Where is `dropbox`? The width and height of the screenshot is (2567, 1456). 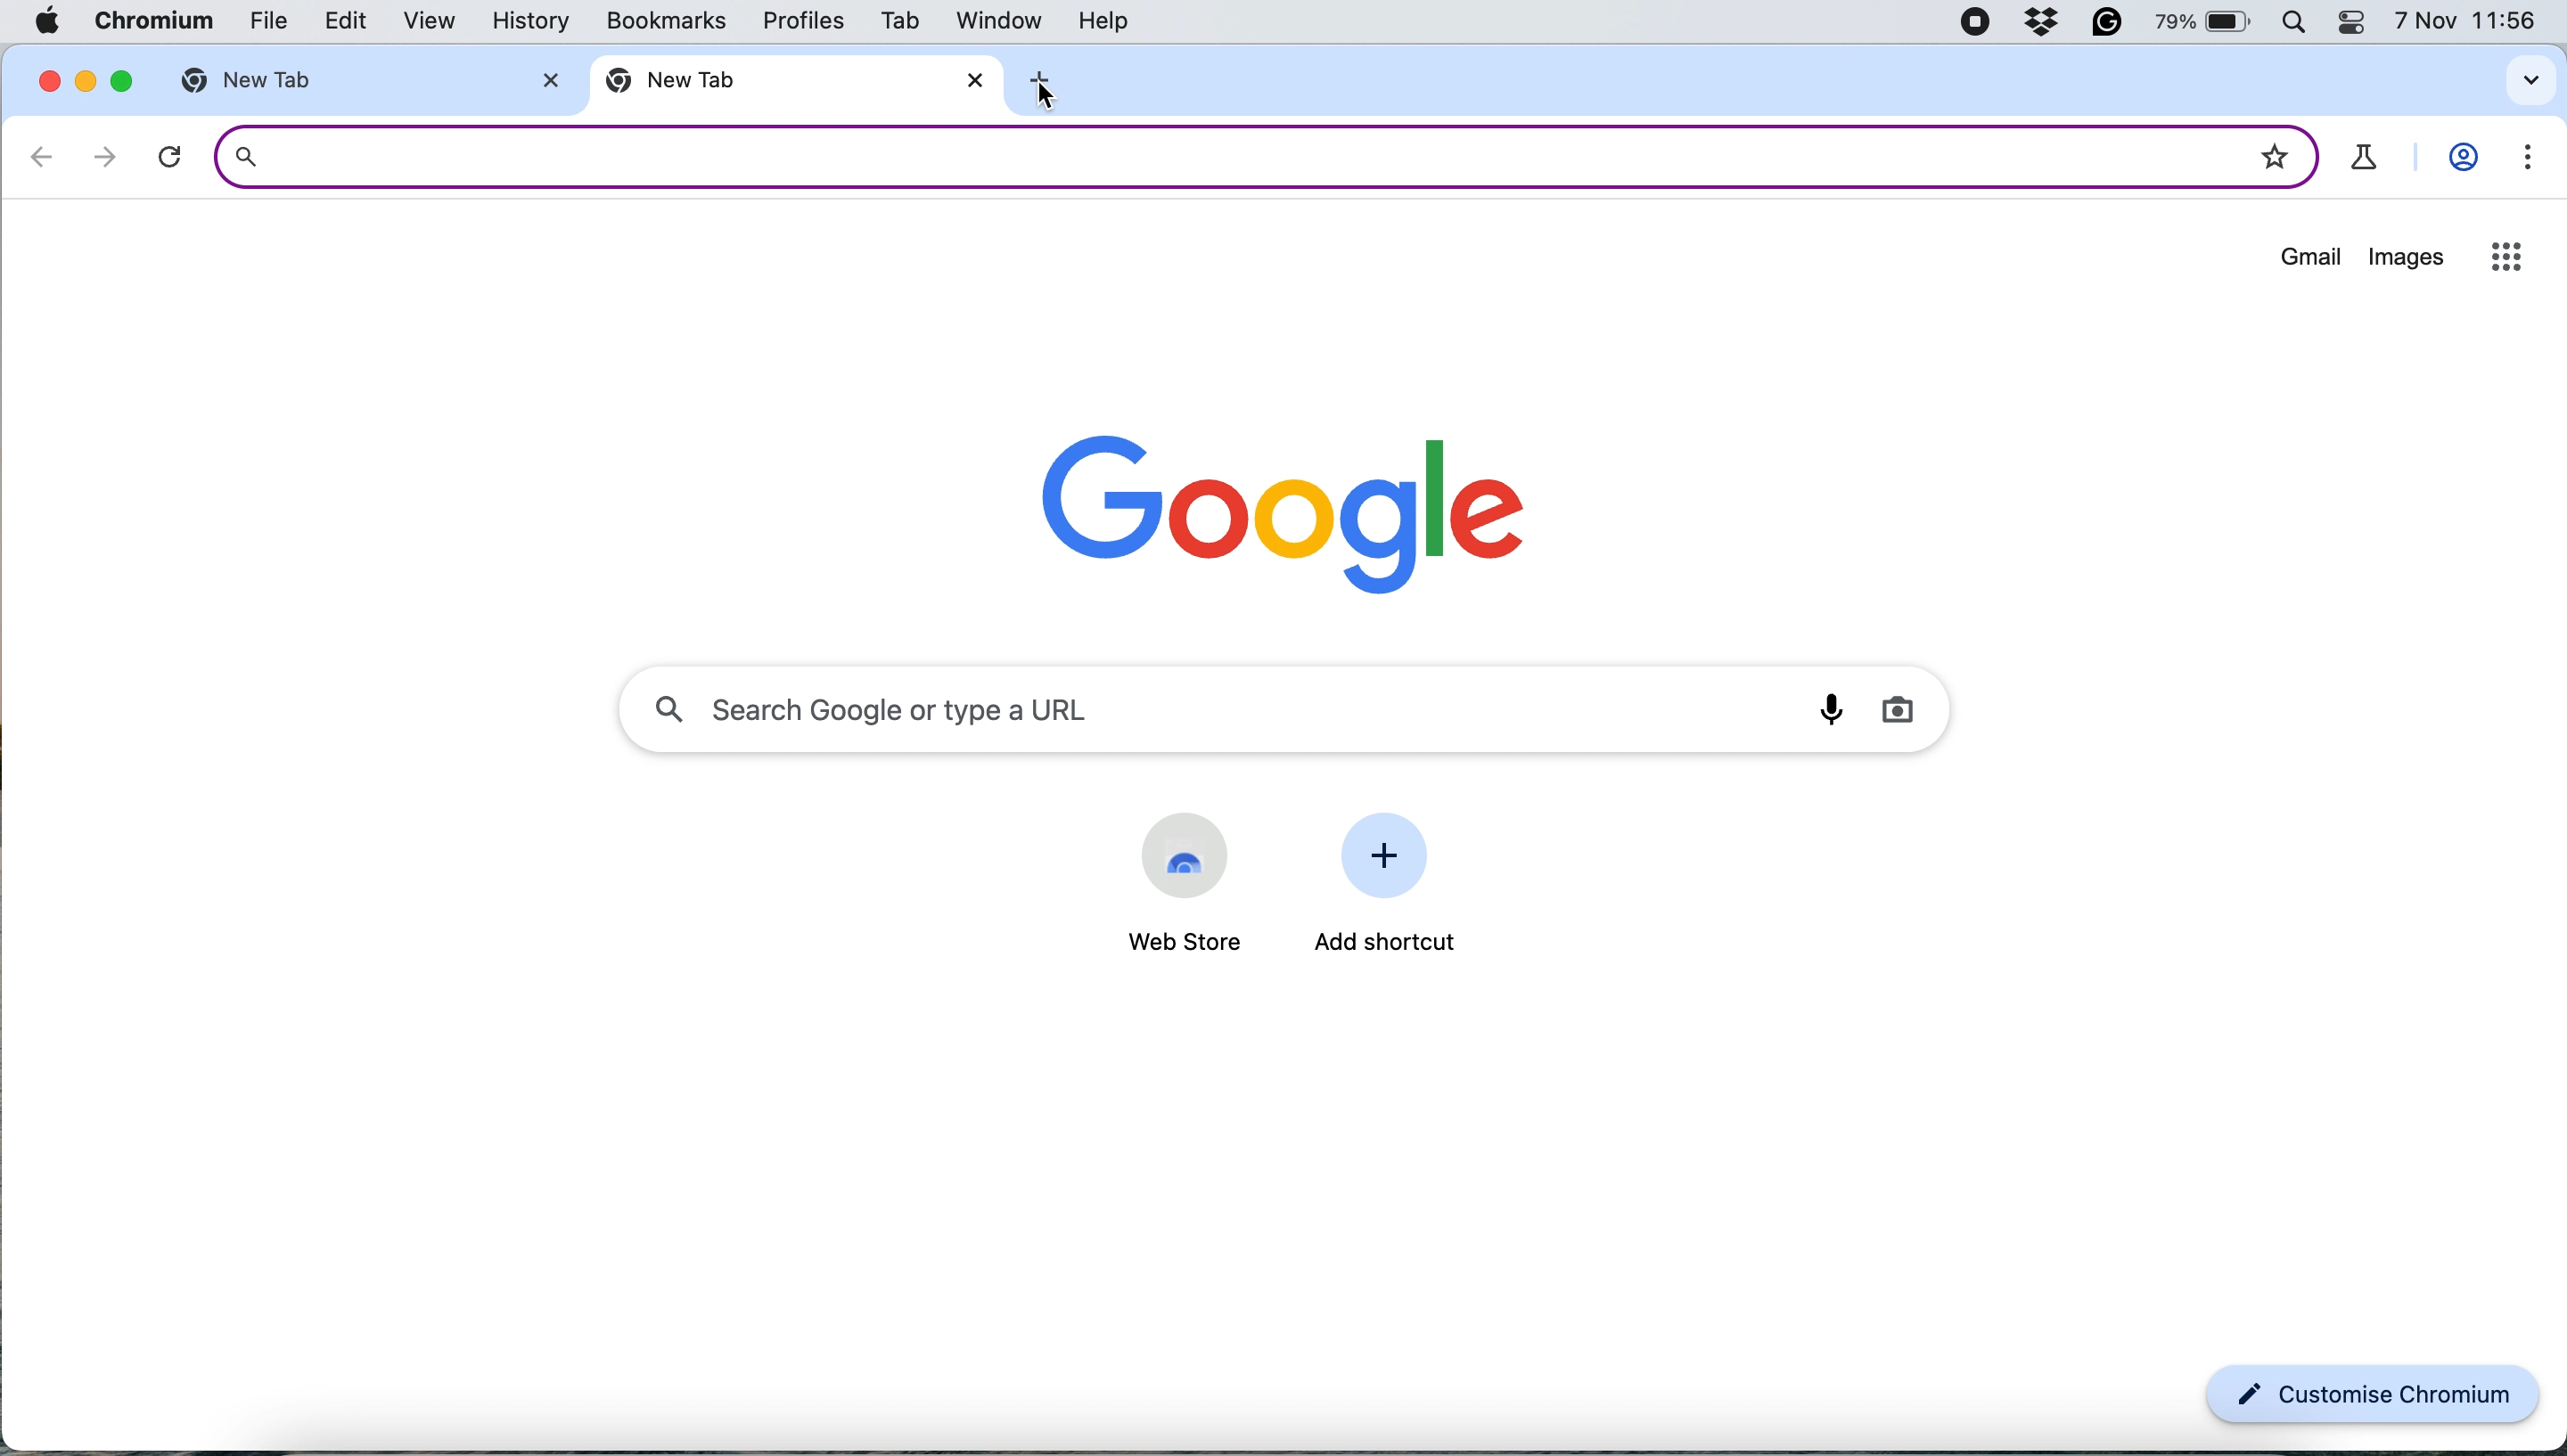 dropbox is located at coordinates (2043, 23).